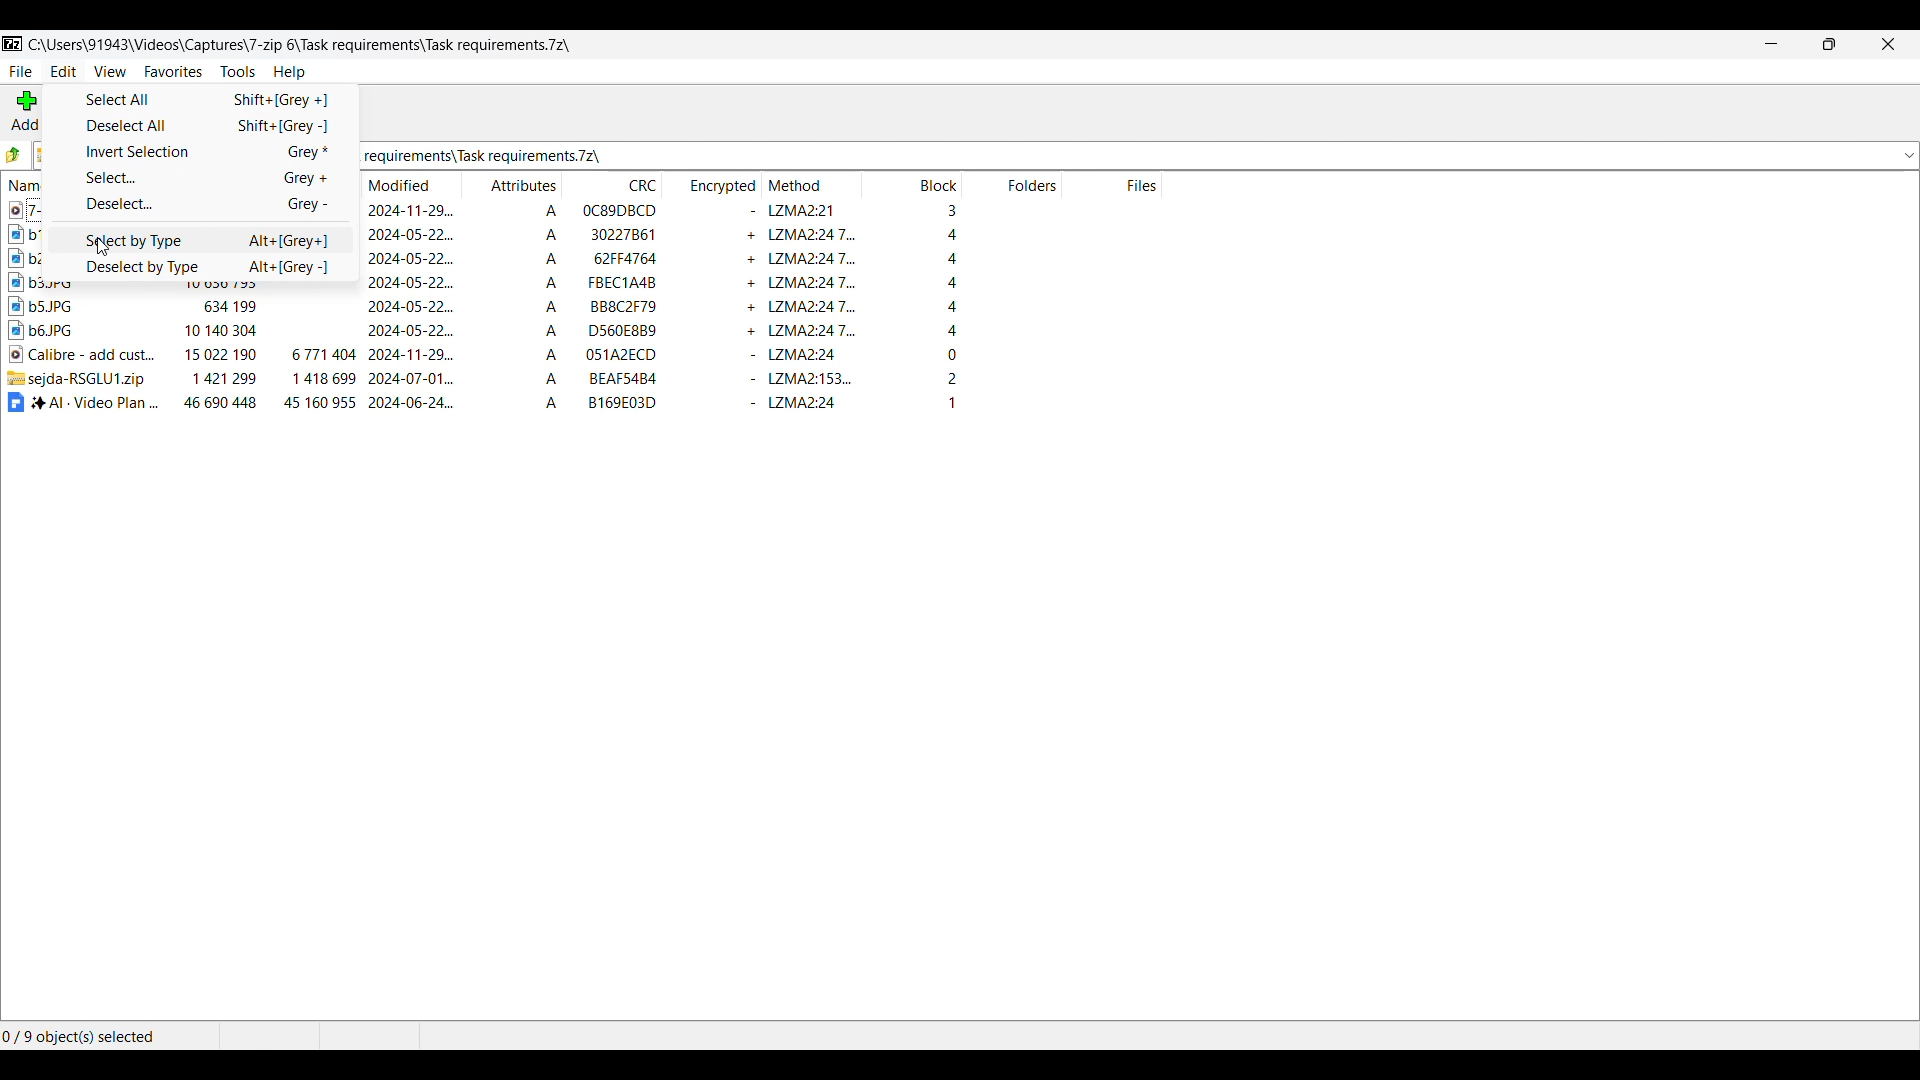 The image size is (1920, 1080). I want to click on Attributes, so click(512, 309).